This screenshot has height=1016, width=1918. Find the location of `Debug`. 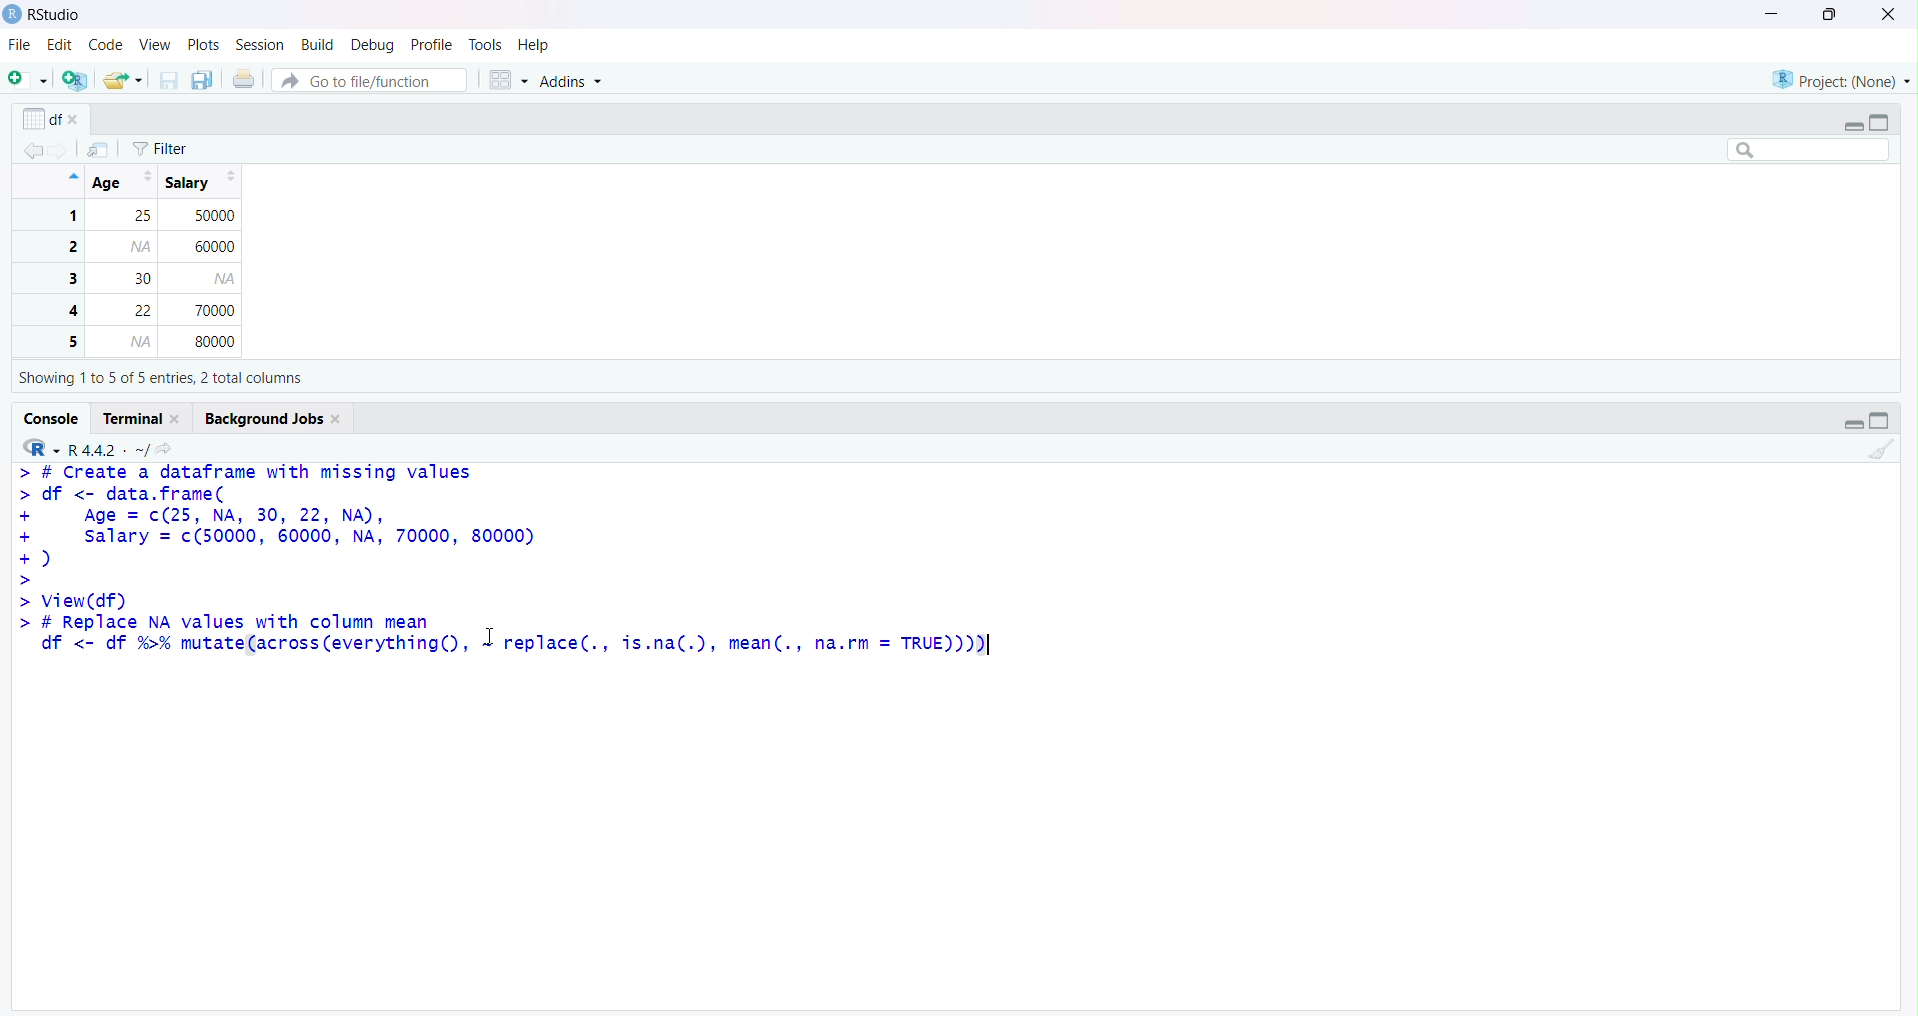

Debug is located at coordinates (376, 44).